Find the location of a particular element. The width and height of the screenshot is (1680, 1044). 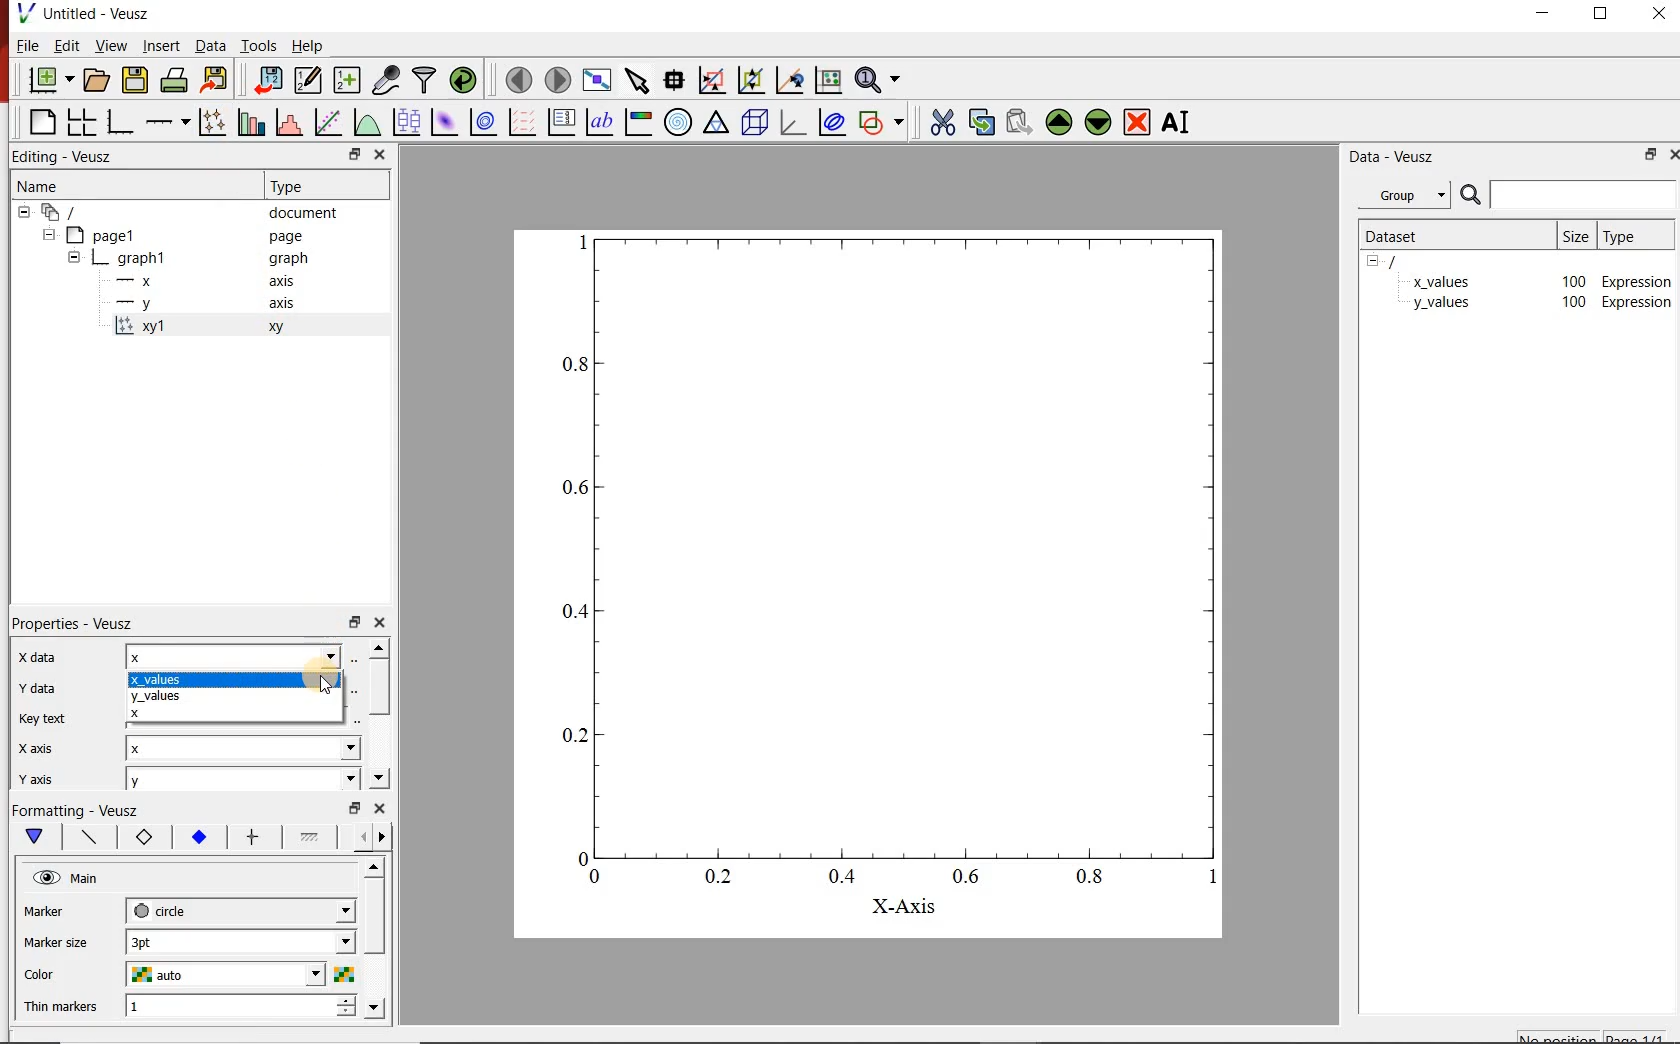

search is located at coordinates (1468, 195).